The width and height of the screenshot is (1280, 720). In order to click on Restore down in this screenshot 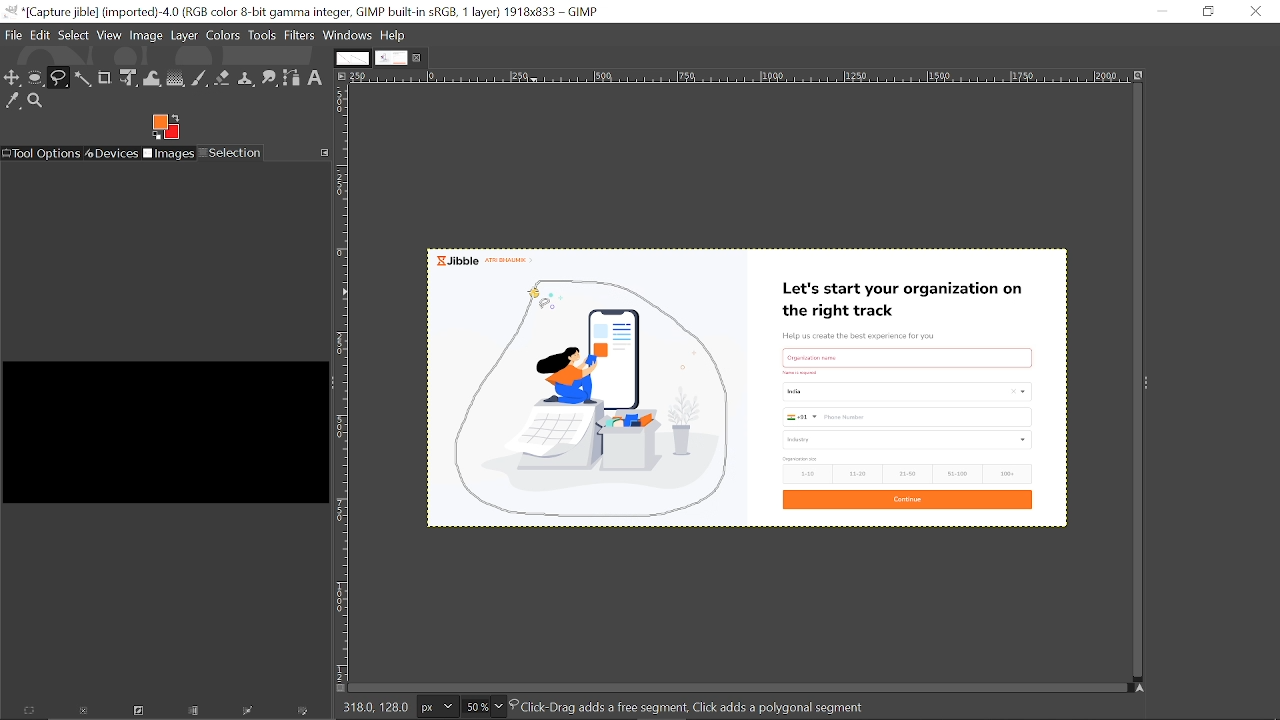, I will do `click(1206, 11)`.